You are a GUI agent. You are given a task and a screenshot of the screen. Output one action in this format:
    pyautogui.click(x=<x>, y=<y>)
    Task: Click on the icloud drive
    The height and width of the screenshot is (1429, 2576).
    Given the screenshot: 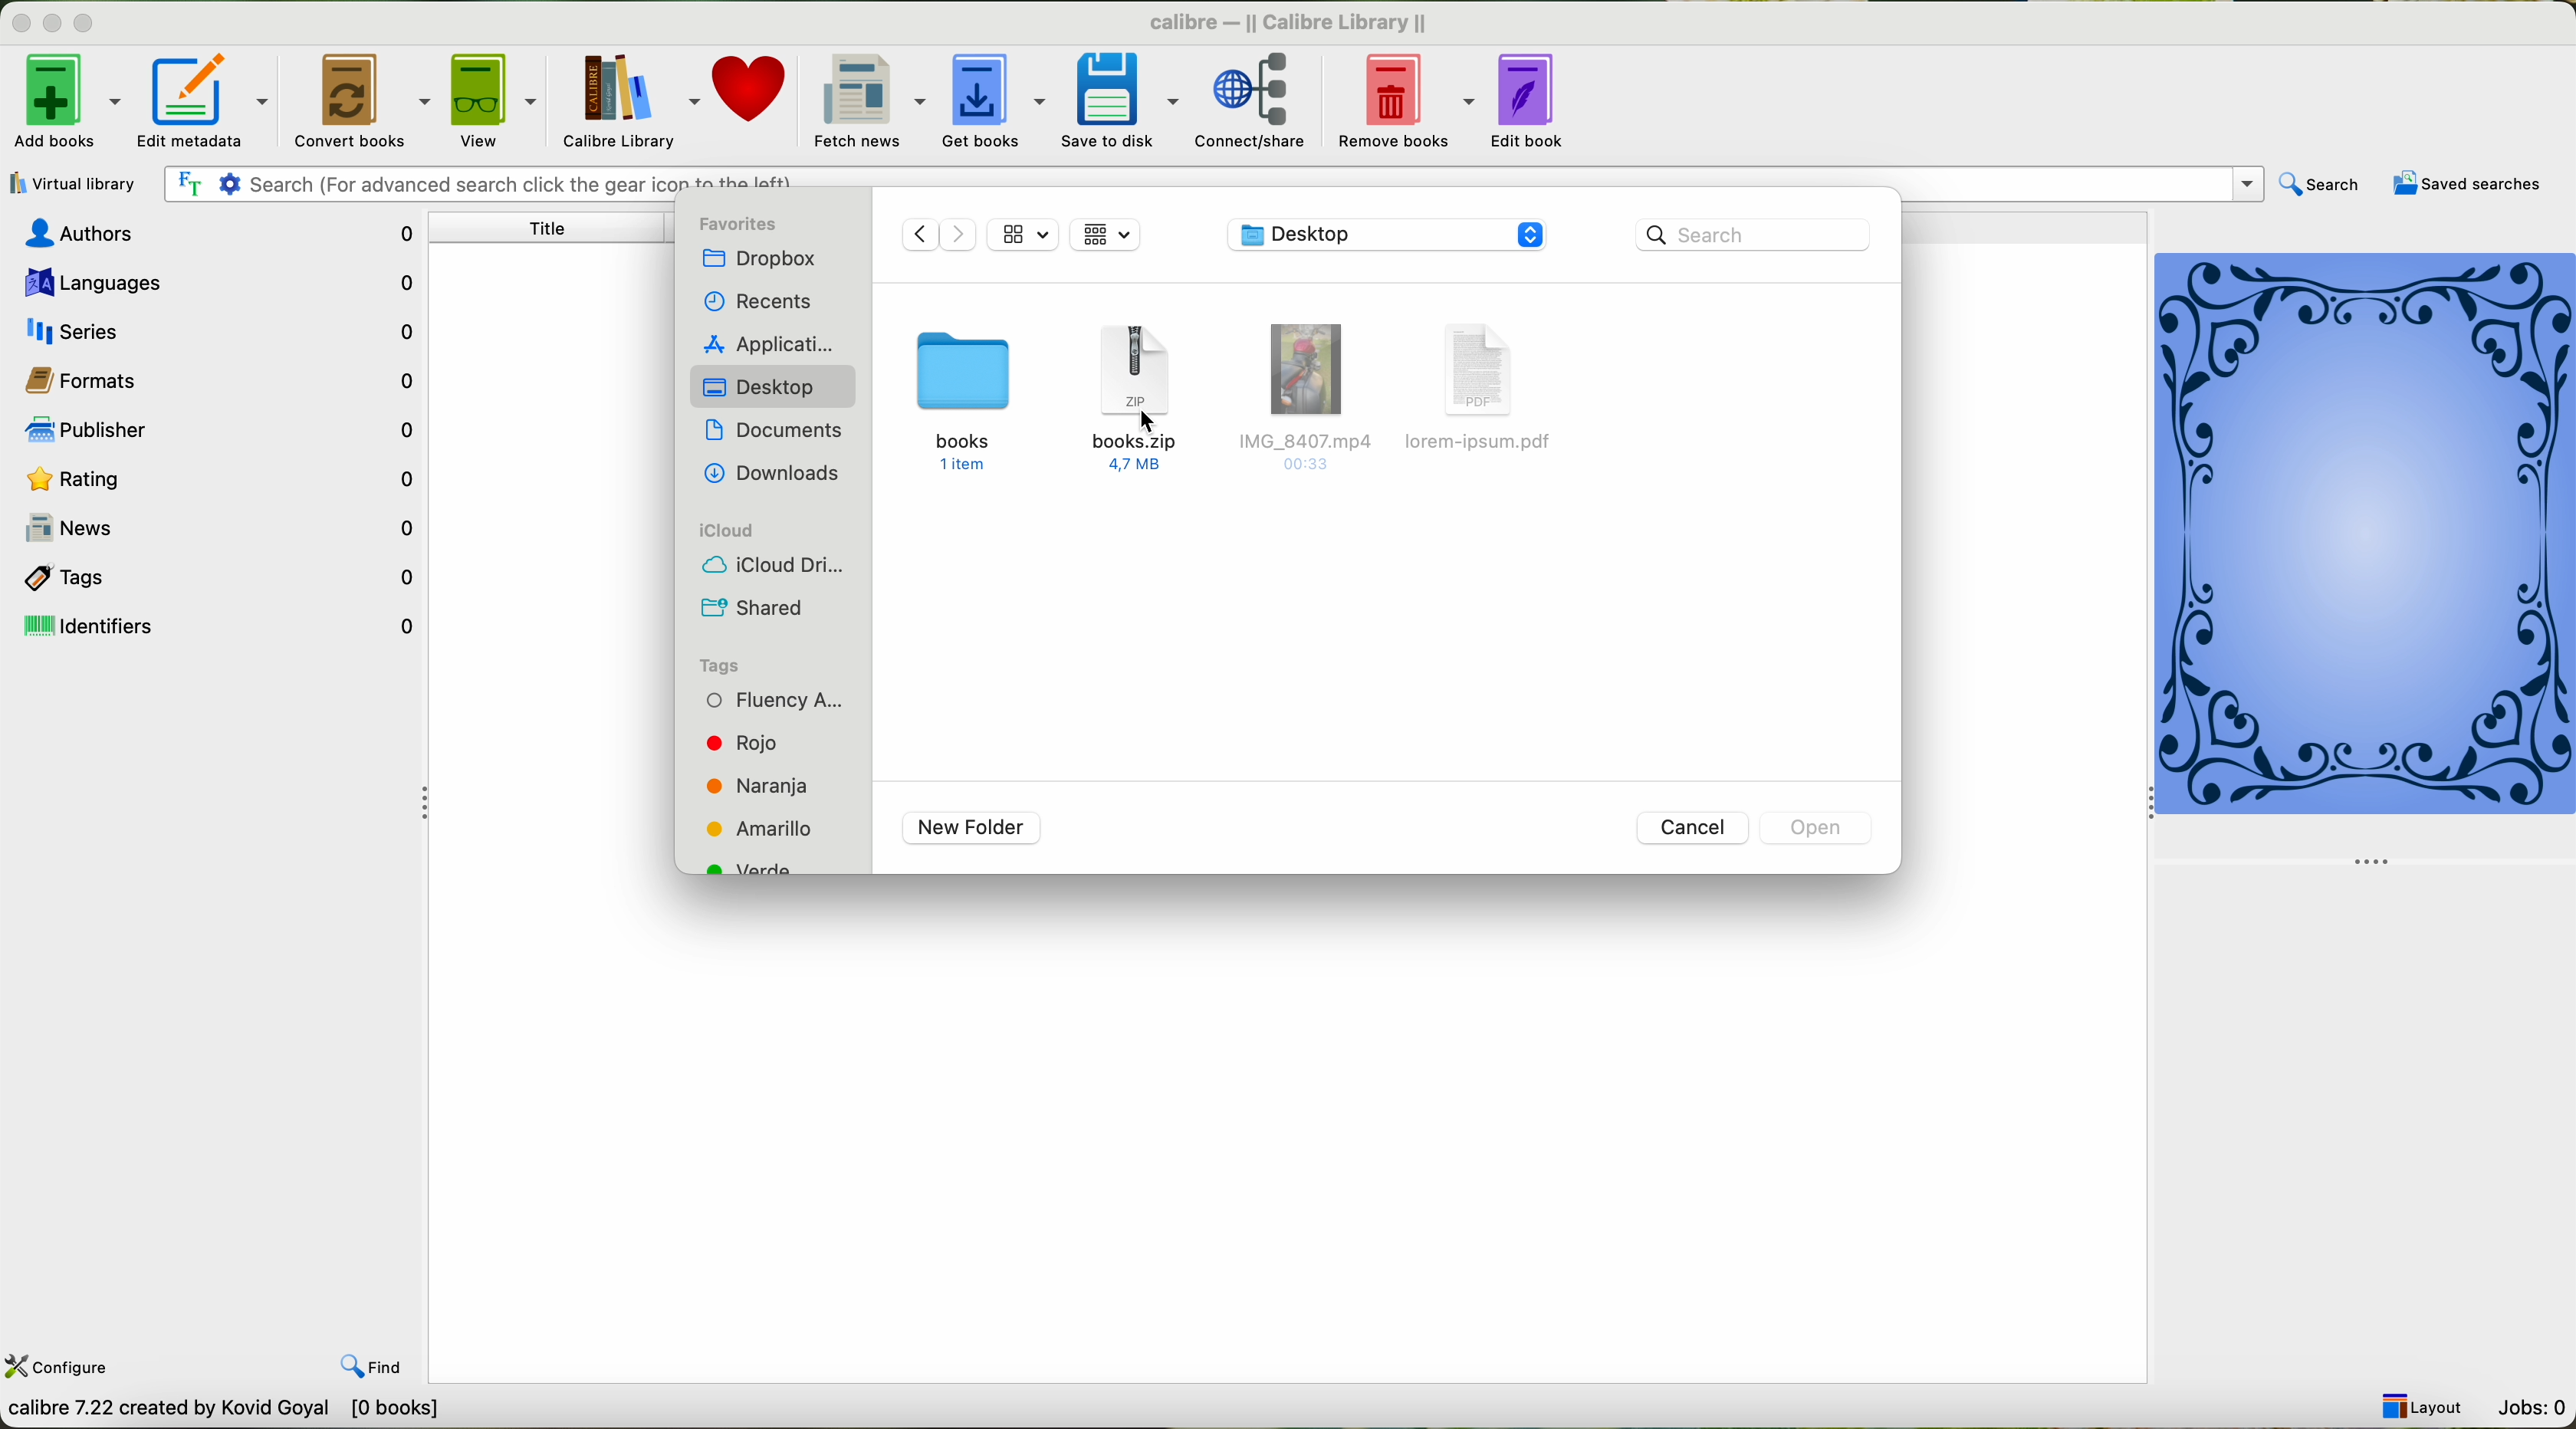 What is the action you would take?
    pyautogui.click(x=773, y=564)
    